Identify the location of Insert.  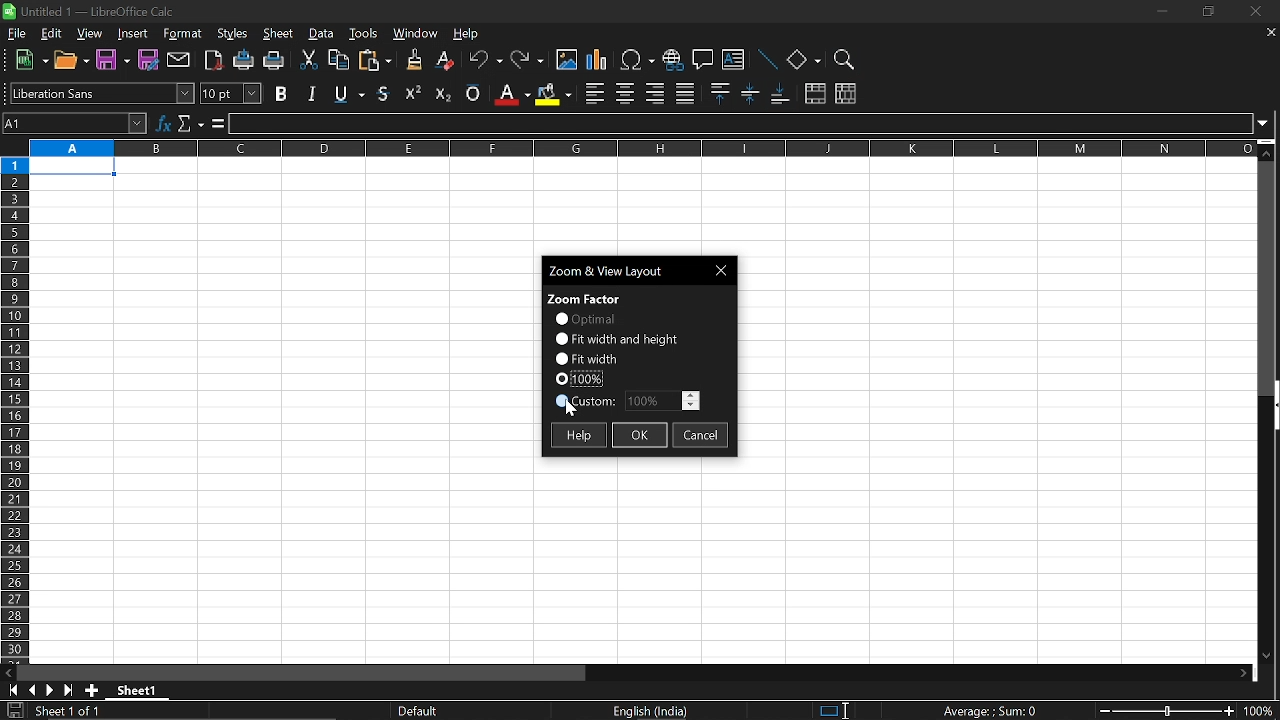
(133, 35).